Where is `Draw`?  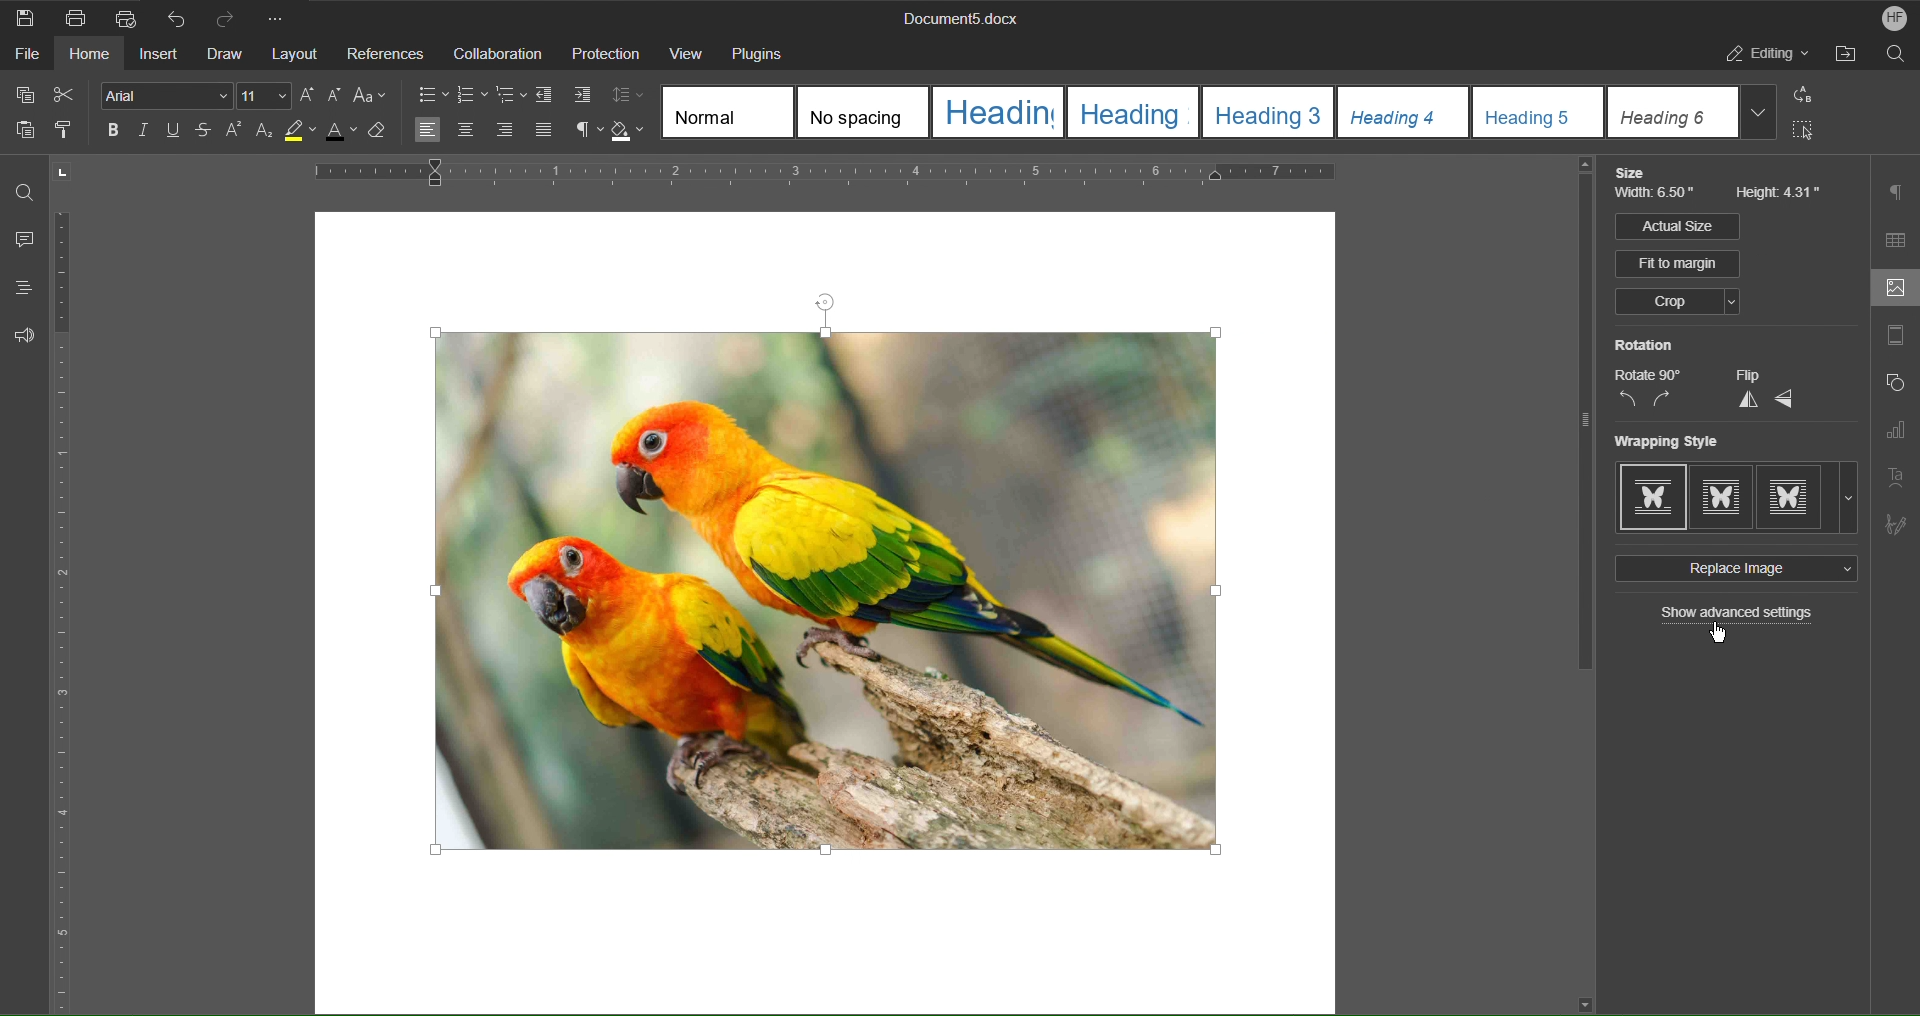
Draw is located at coordinates (227, 54).